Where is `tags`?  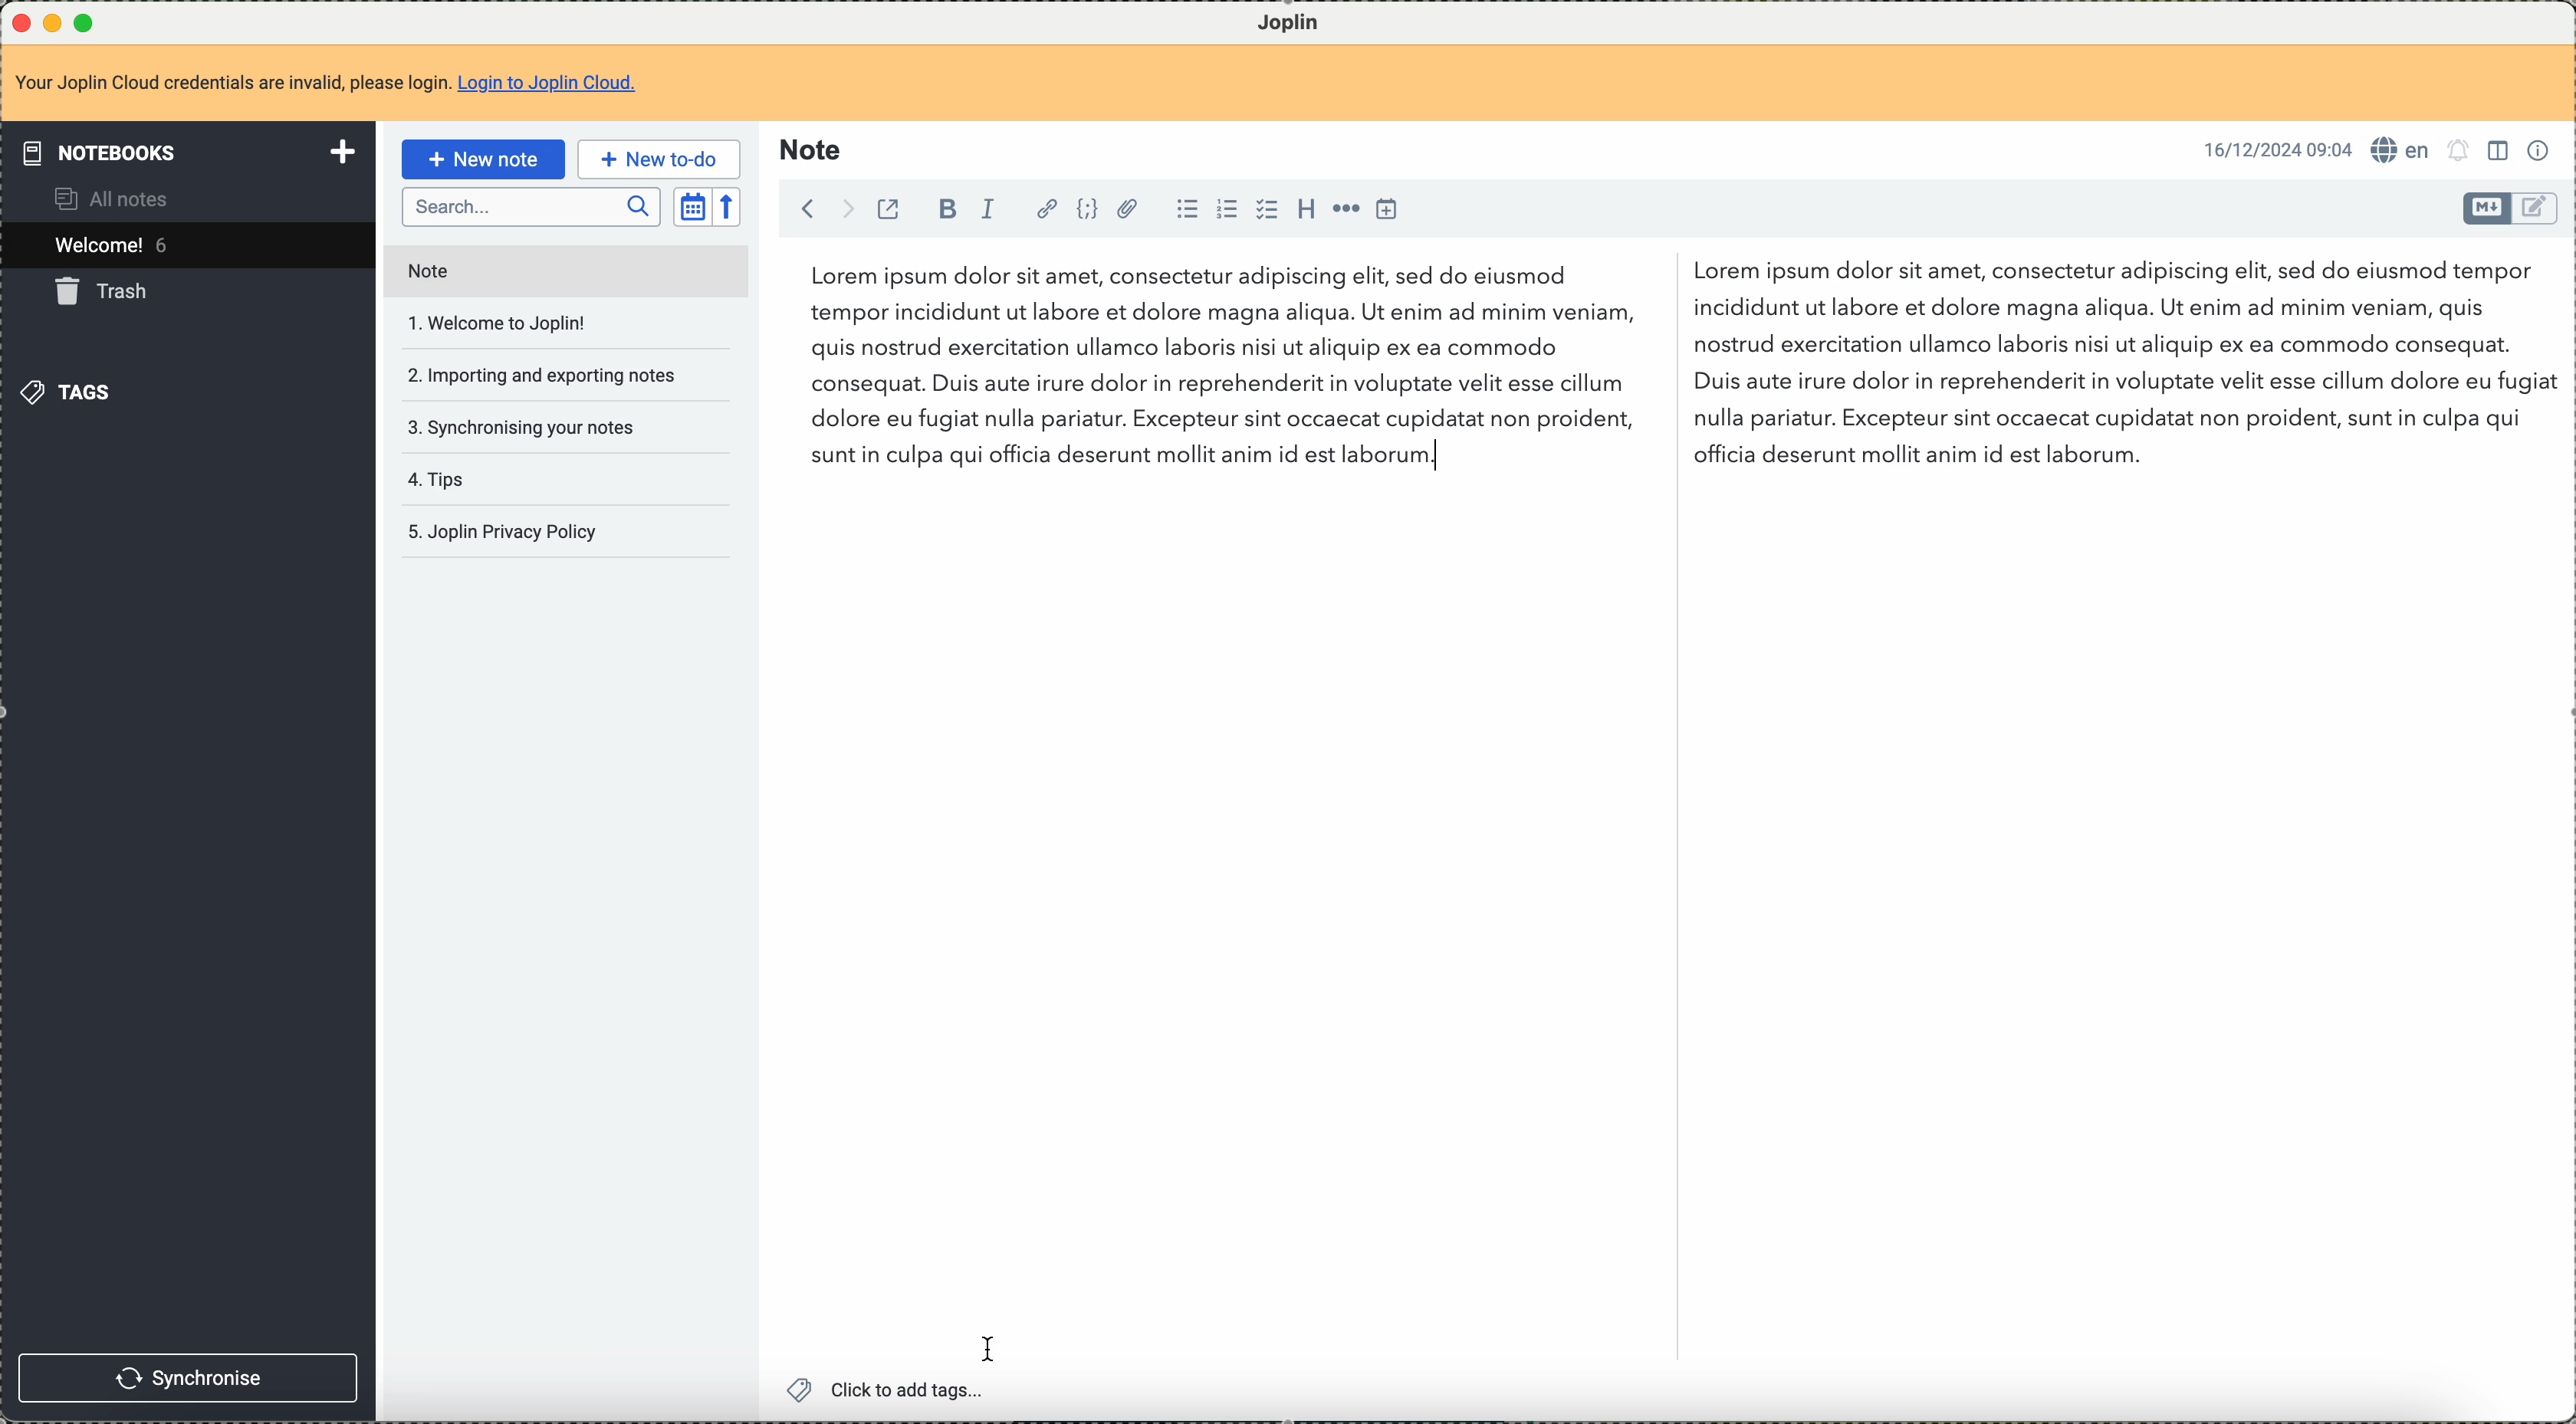 tags is located at coordinates (71, 392).